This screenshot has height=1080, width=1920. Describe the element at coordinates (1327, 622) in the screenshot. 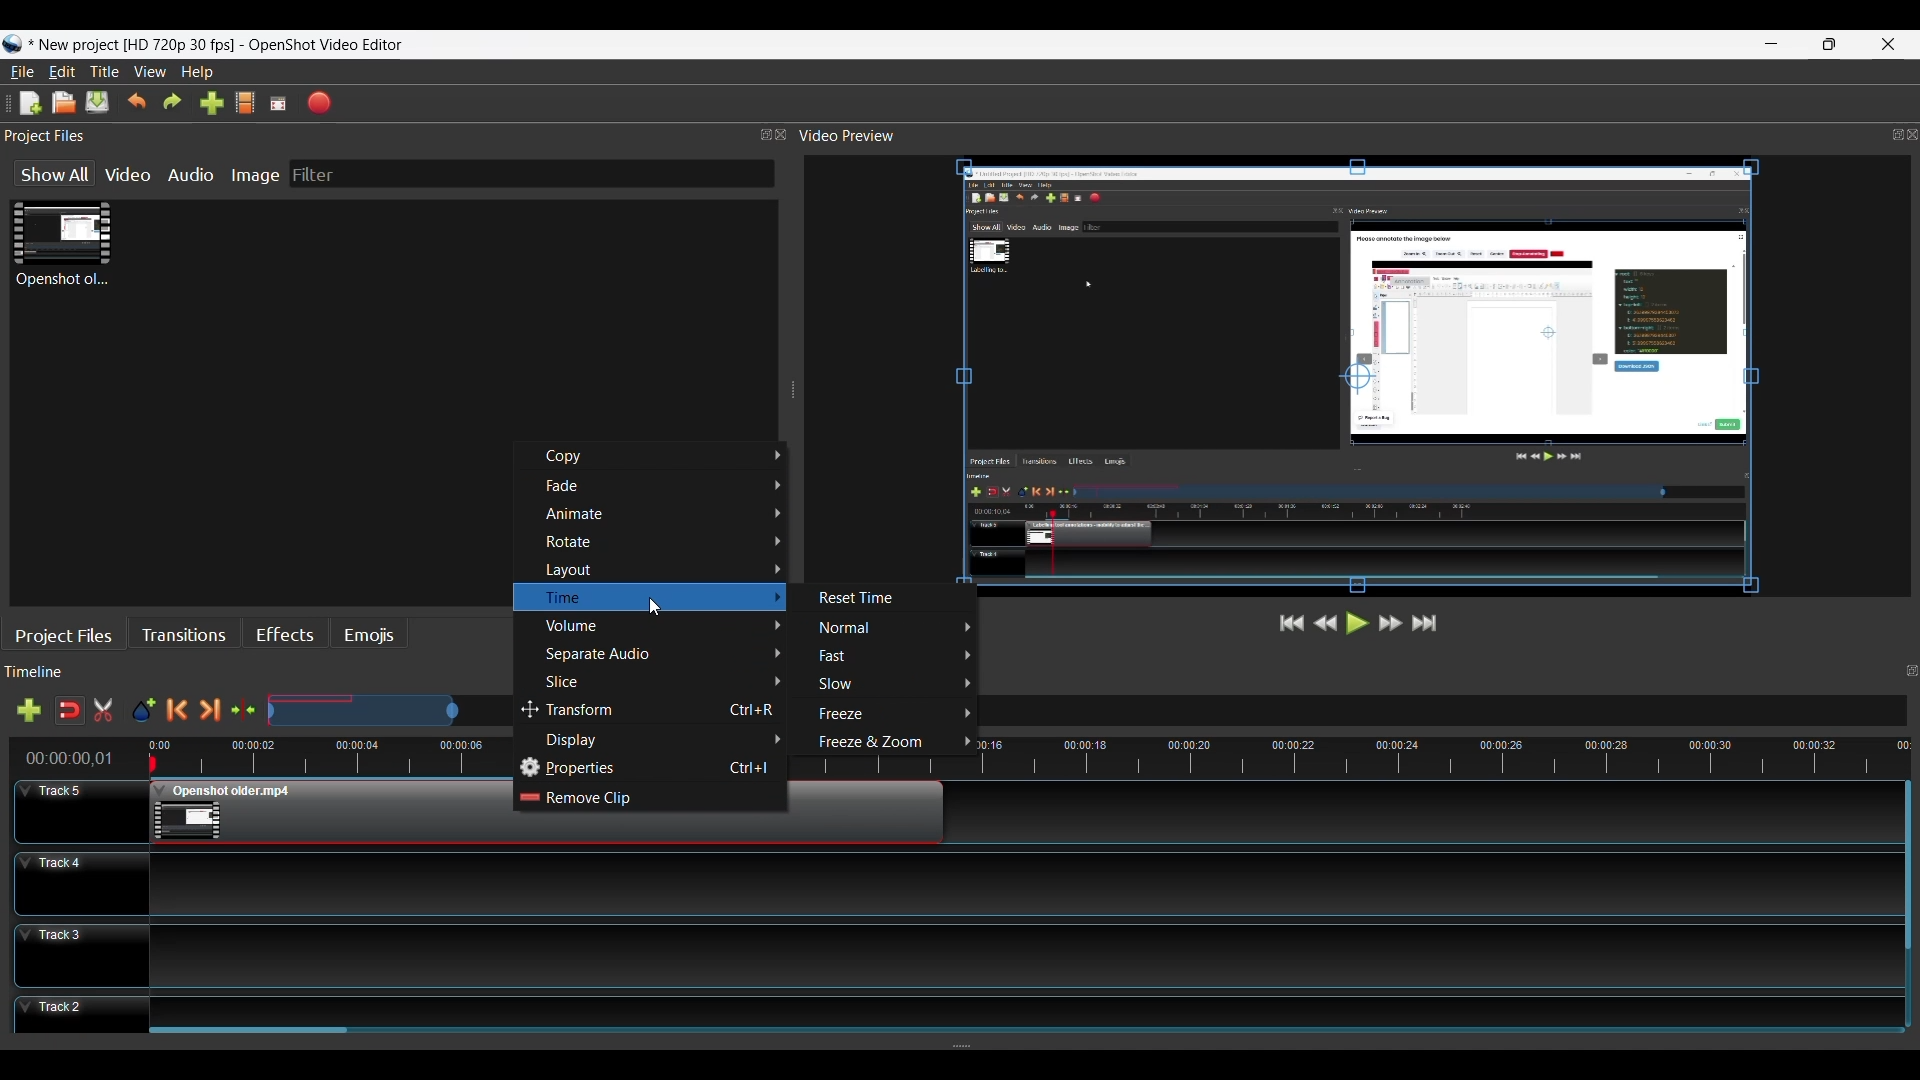

I see `Rewind` at that location.